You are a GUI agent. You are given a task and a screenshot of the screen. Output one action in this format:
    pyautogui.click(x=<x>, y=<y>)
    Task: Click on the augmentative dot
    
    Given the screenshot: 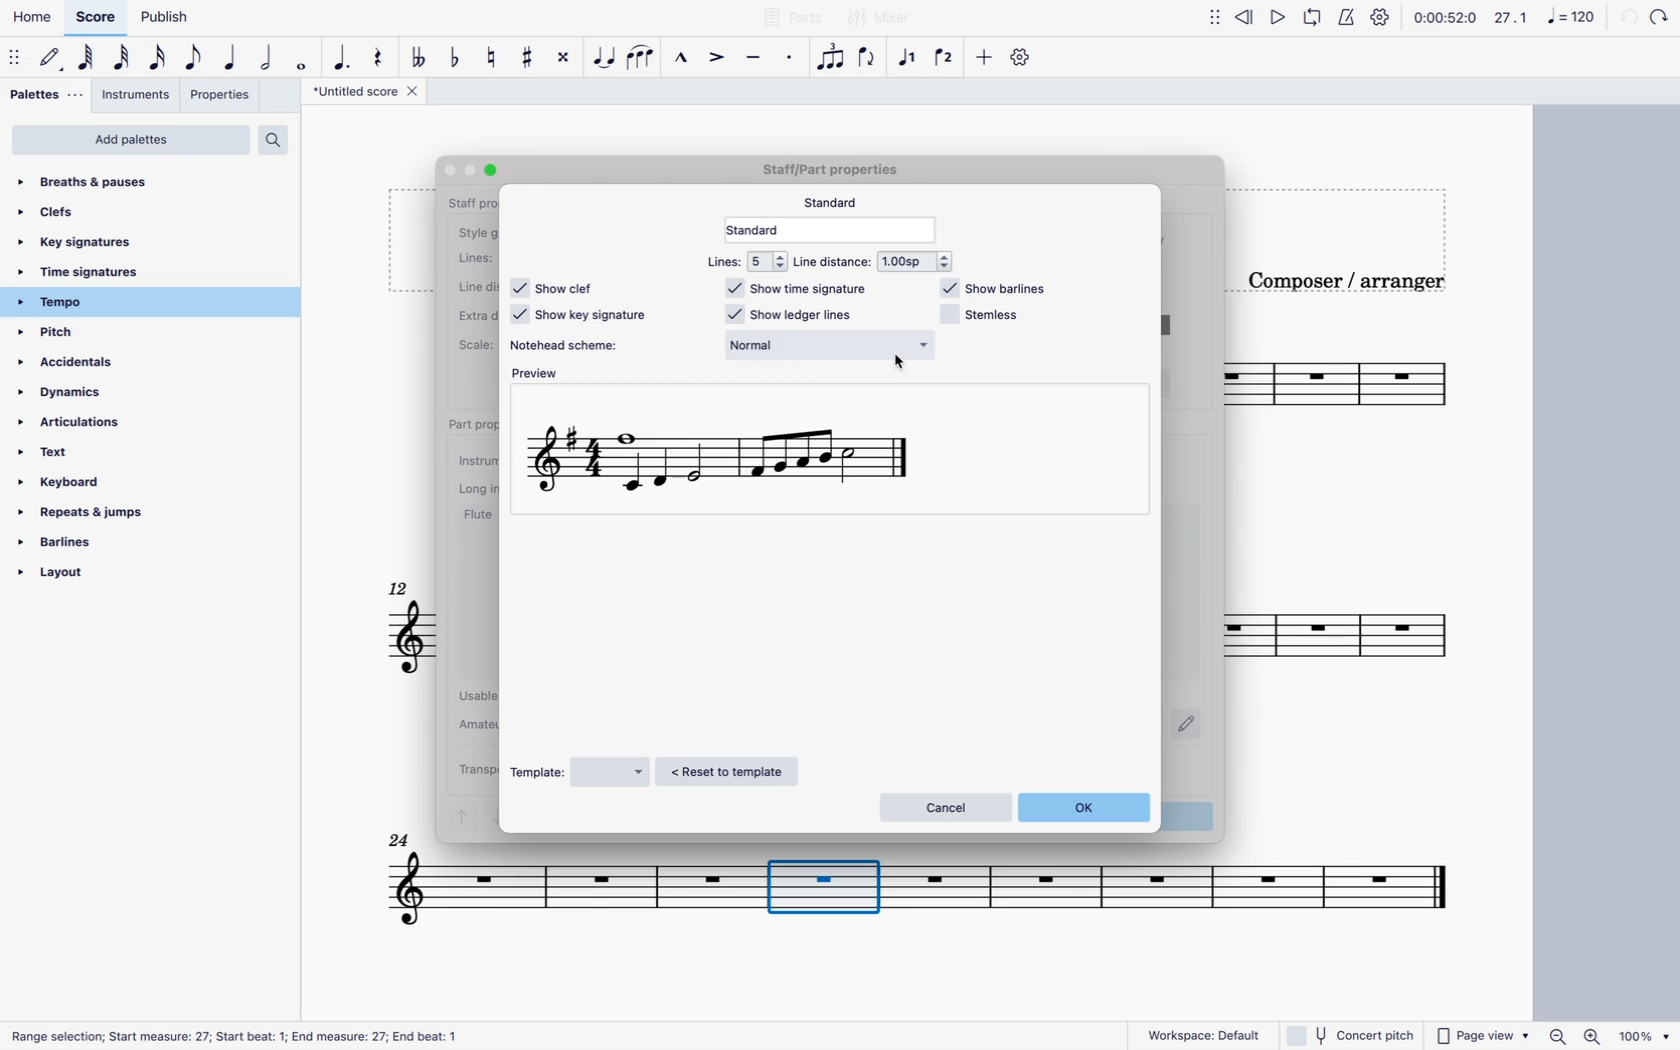 What is the action you would take?
    pyautogui.click(x=344, y=58)
    